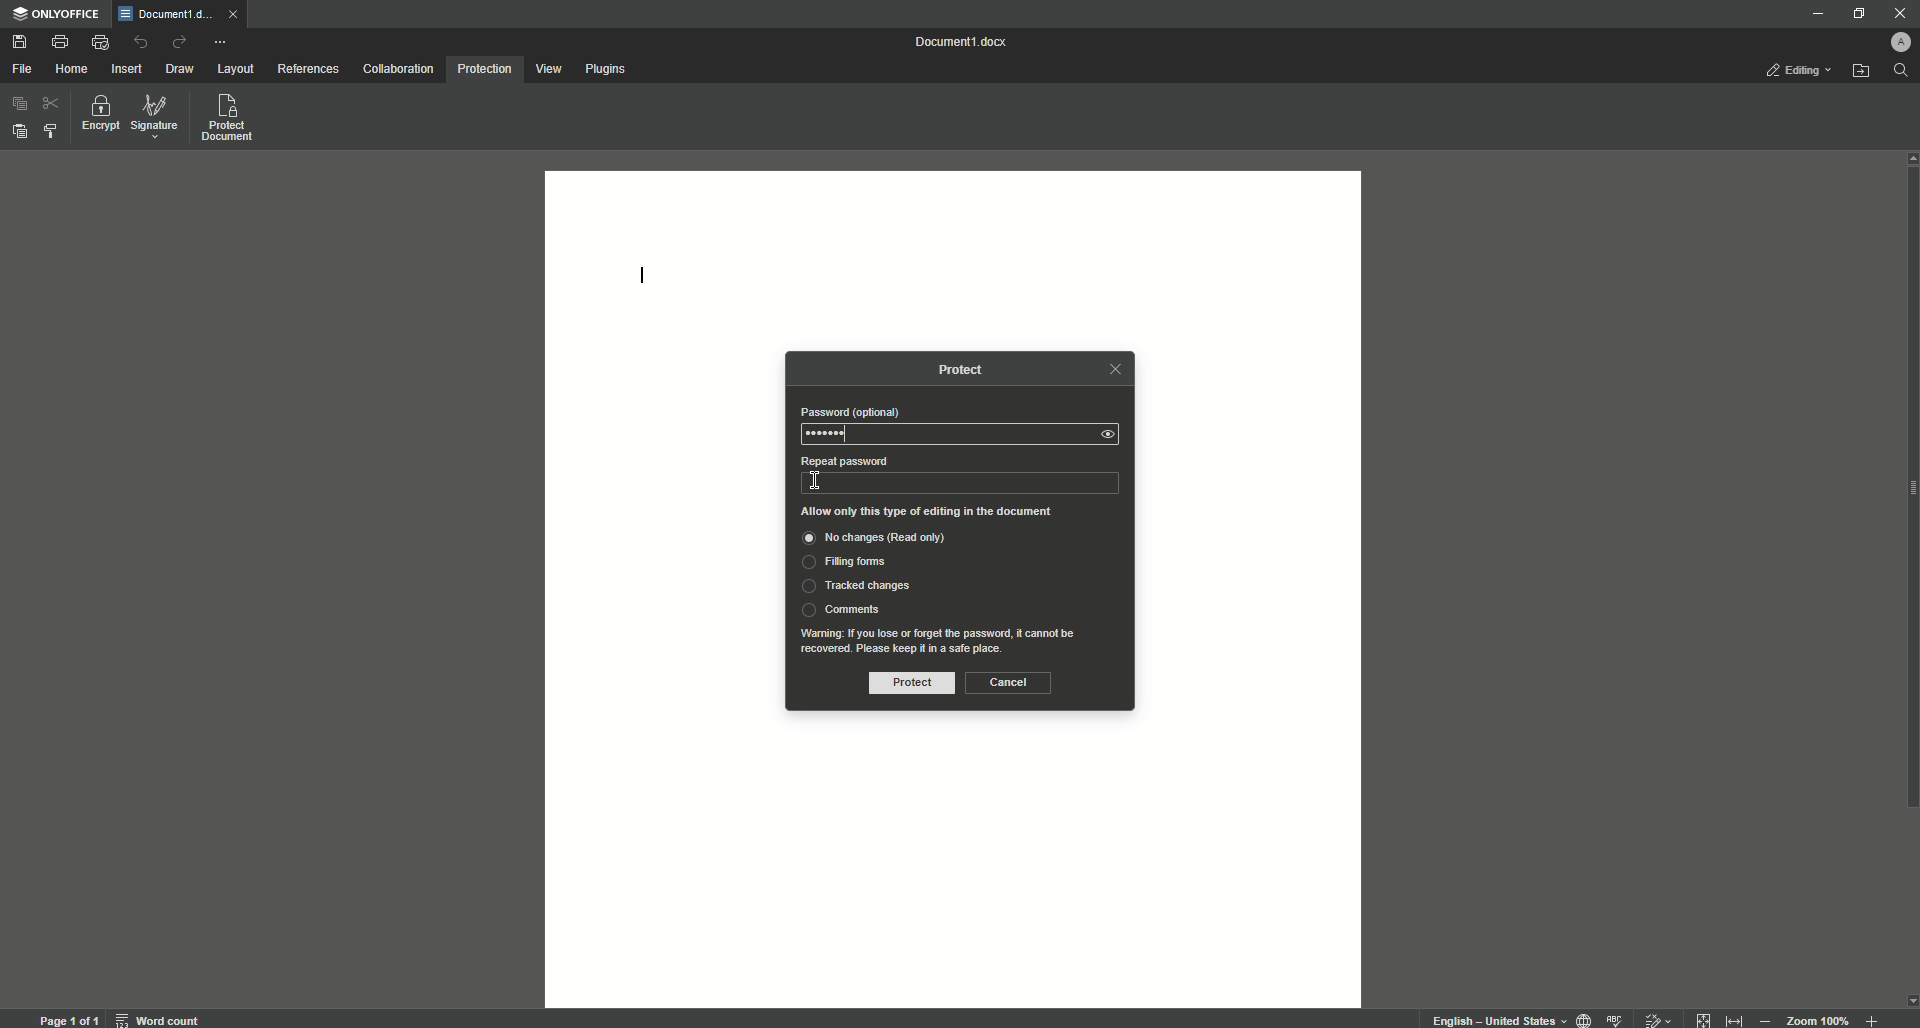  Describe the element at coordinates (17, 129) in the screenshot. I see `Paste` at that location.